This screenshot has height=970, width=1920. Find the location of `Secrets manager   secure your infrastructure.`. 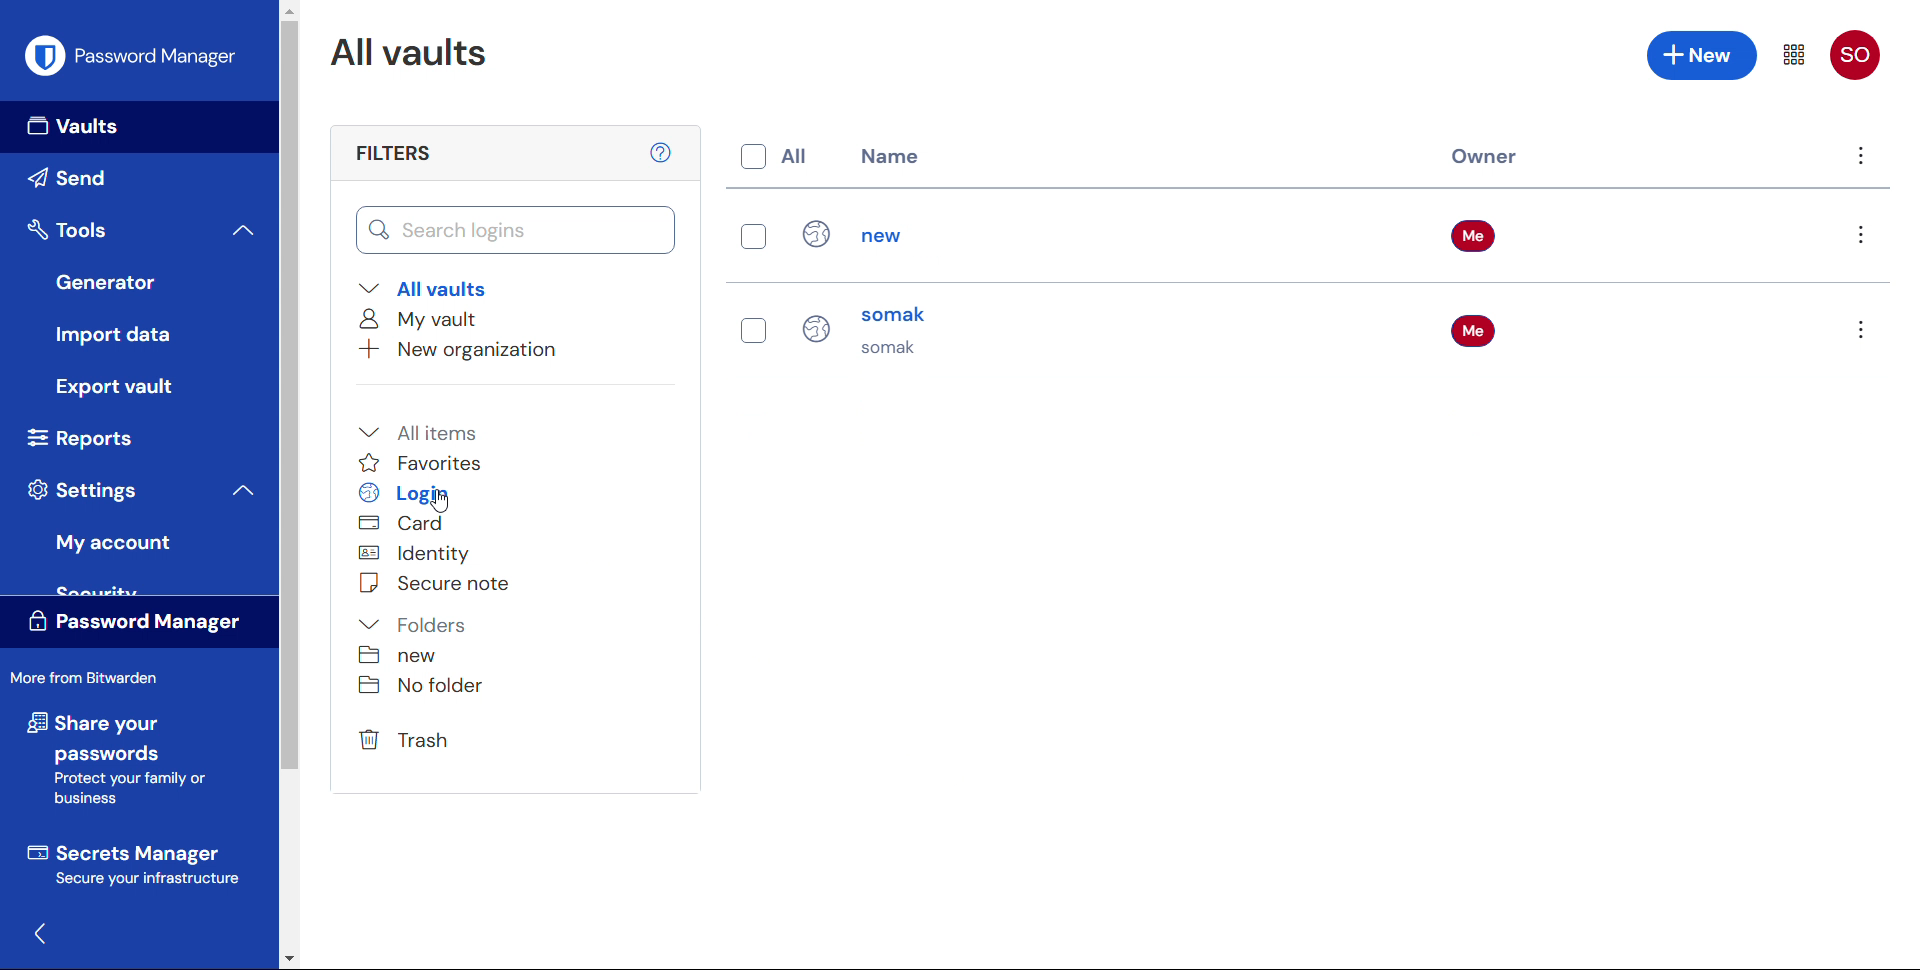

Secrets manager   secure your infrastructure. is located at coordinates (132, 869).